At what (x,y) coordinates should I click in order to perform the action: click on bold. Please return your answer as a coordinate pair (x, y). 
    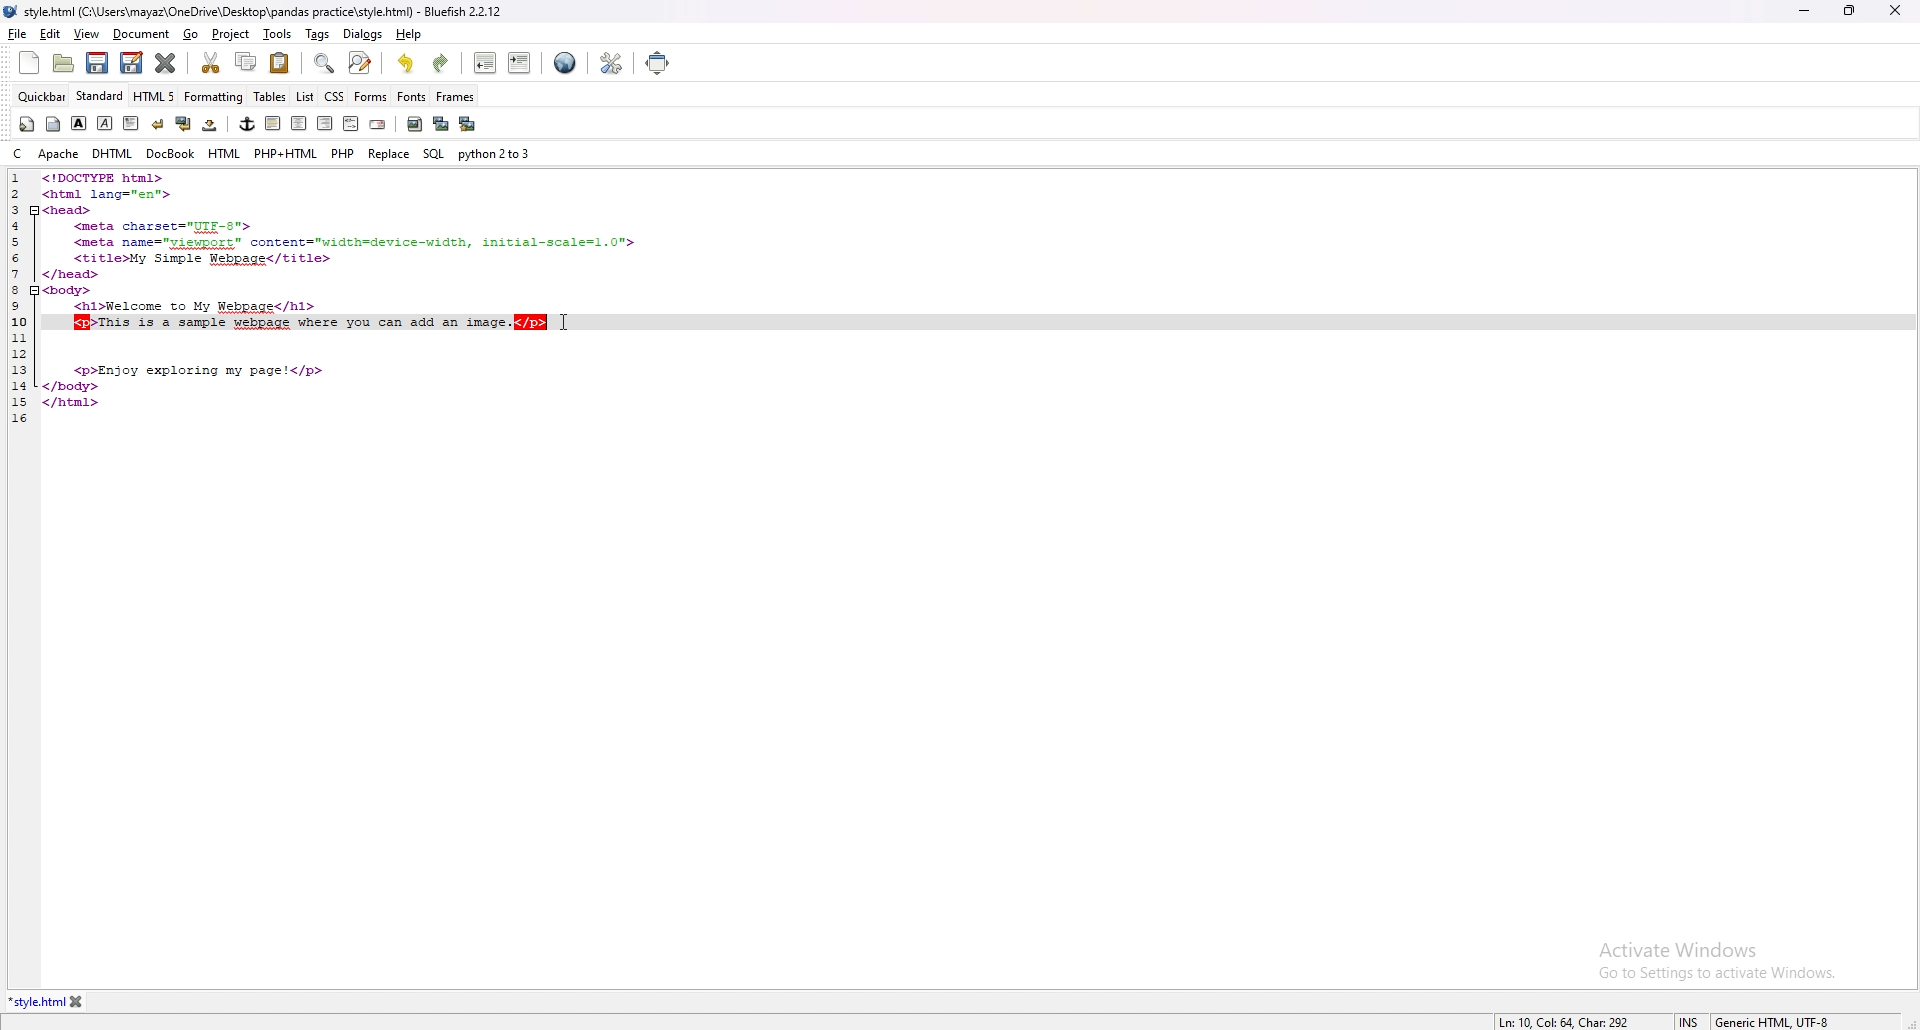
    Looking at the image, I should click on (80, 123).